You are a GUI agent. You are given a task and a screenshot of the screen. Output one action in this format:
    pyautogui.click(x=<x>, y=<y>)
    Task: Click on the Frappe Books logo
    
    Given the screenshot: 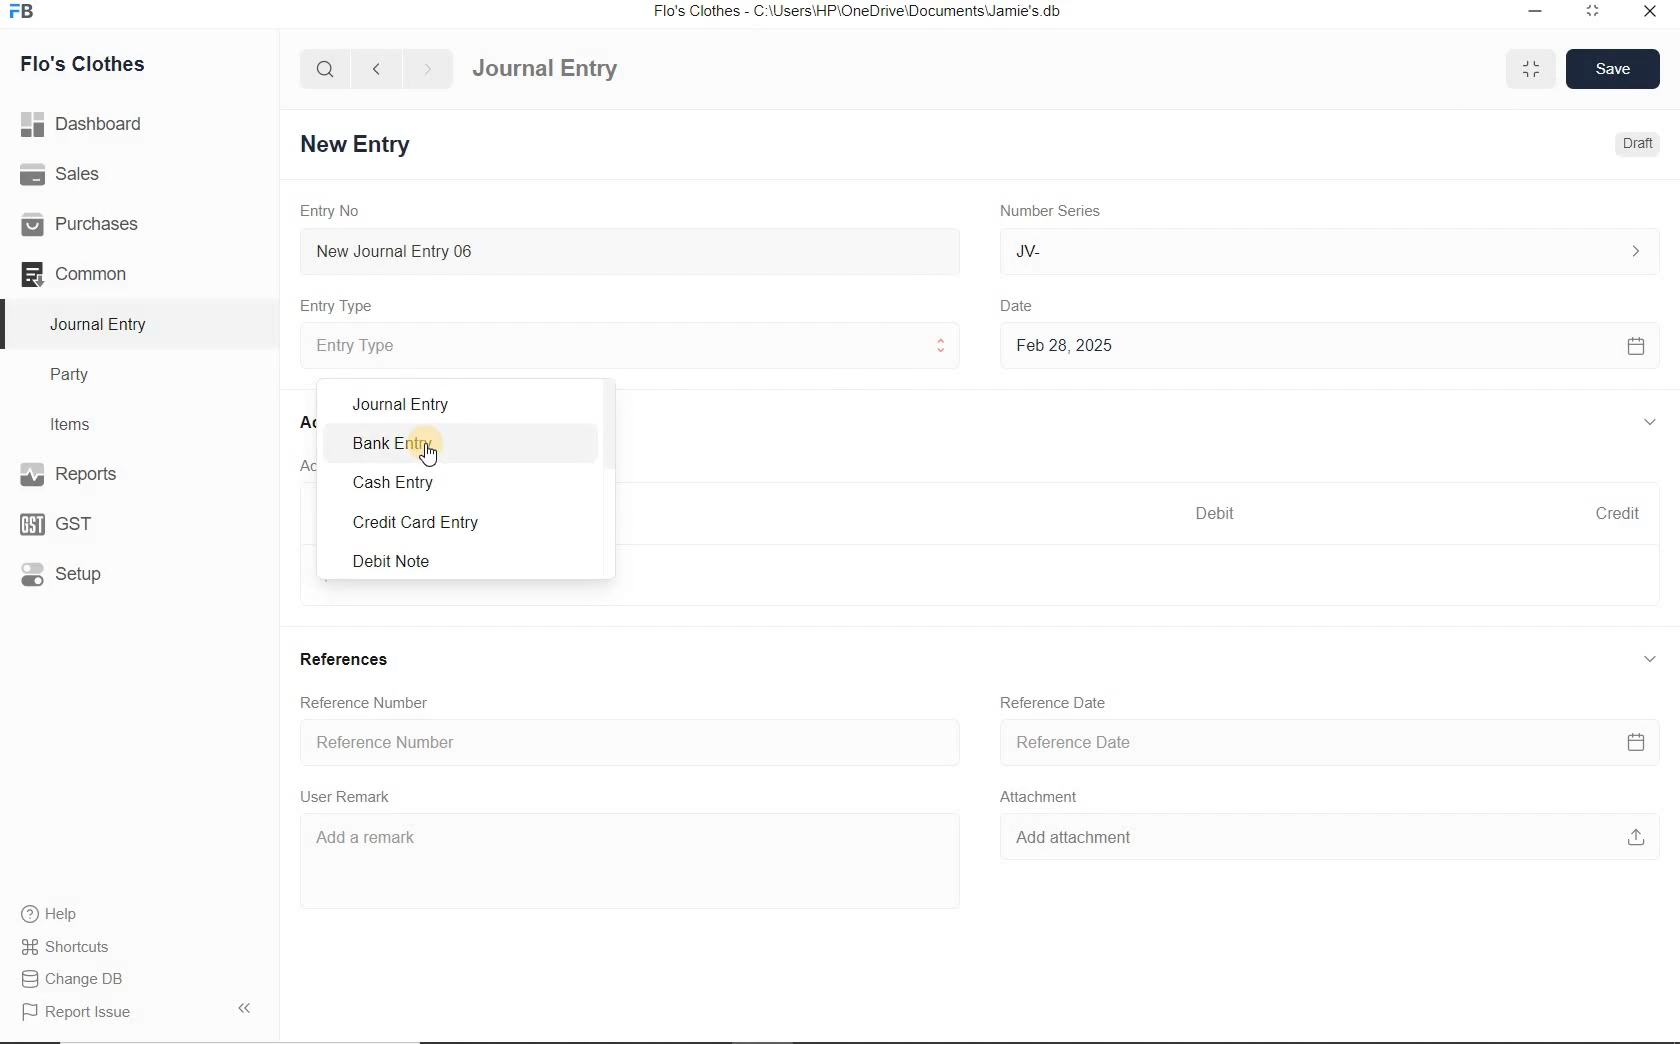 What is the action you would take?
    pyautogui.click(x=26, y=14)
    